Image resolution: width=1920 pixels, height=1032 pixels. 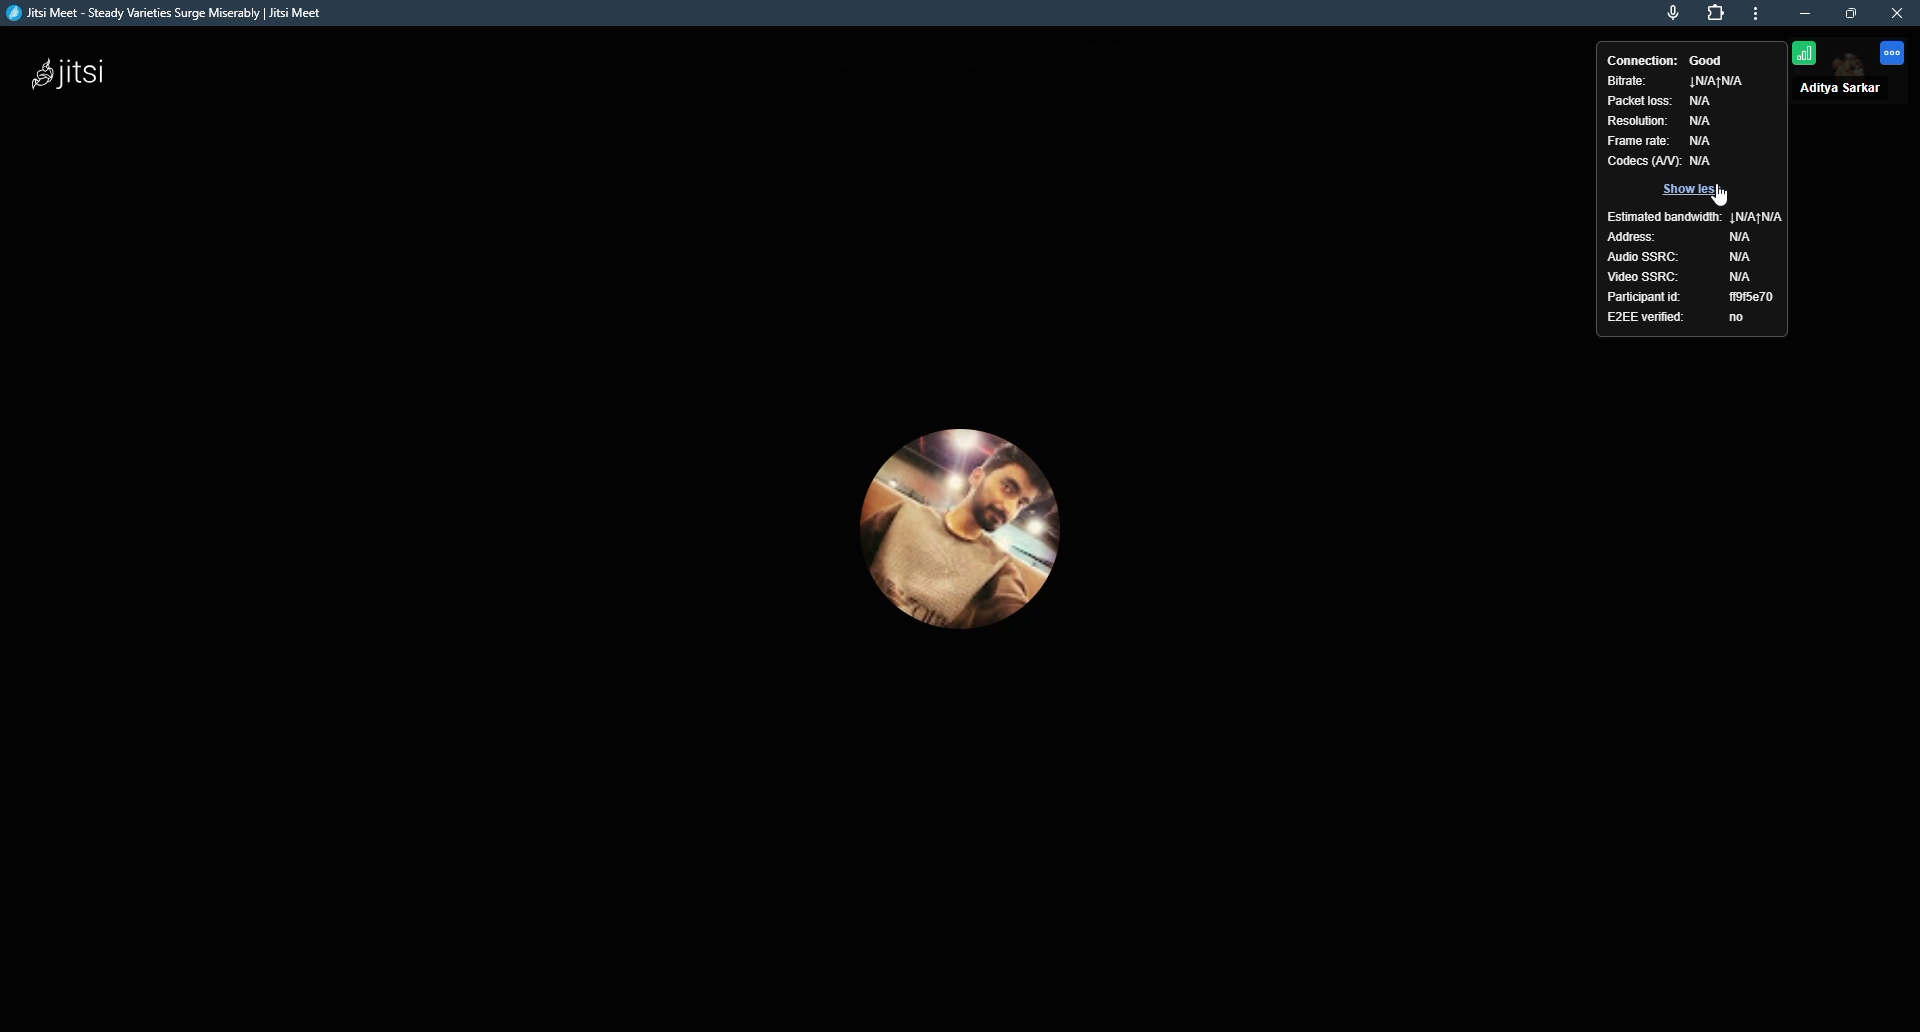 I want to click on frame rate, so click(x=1637, y=141).